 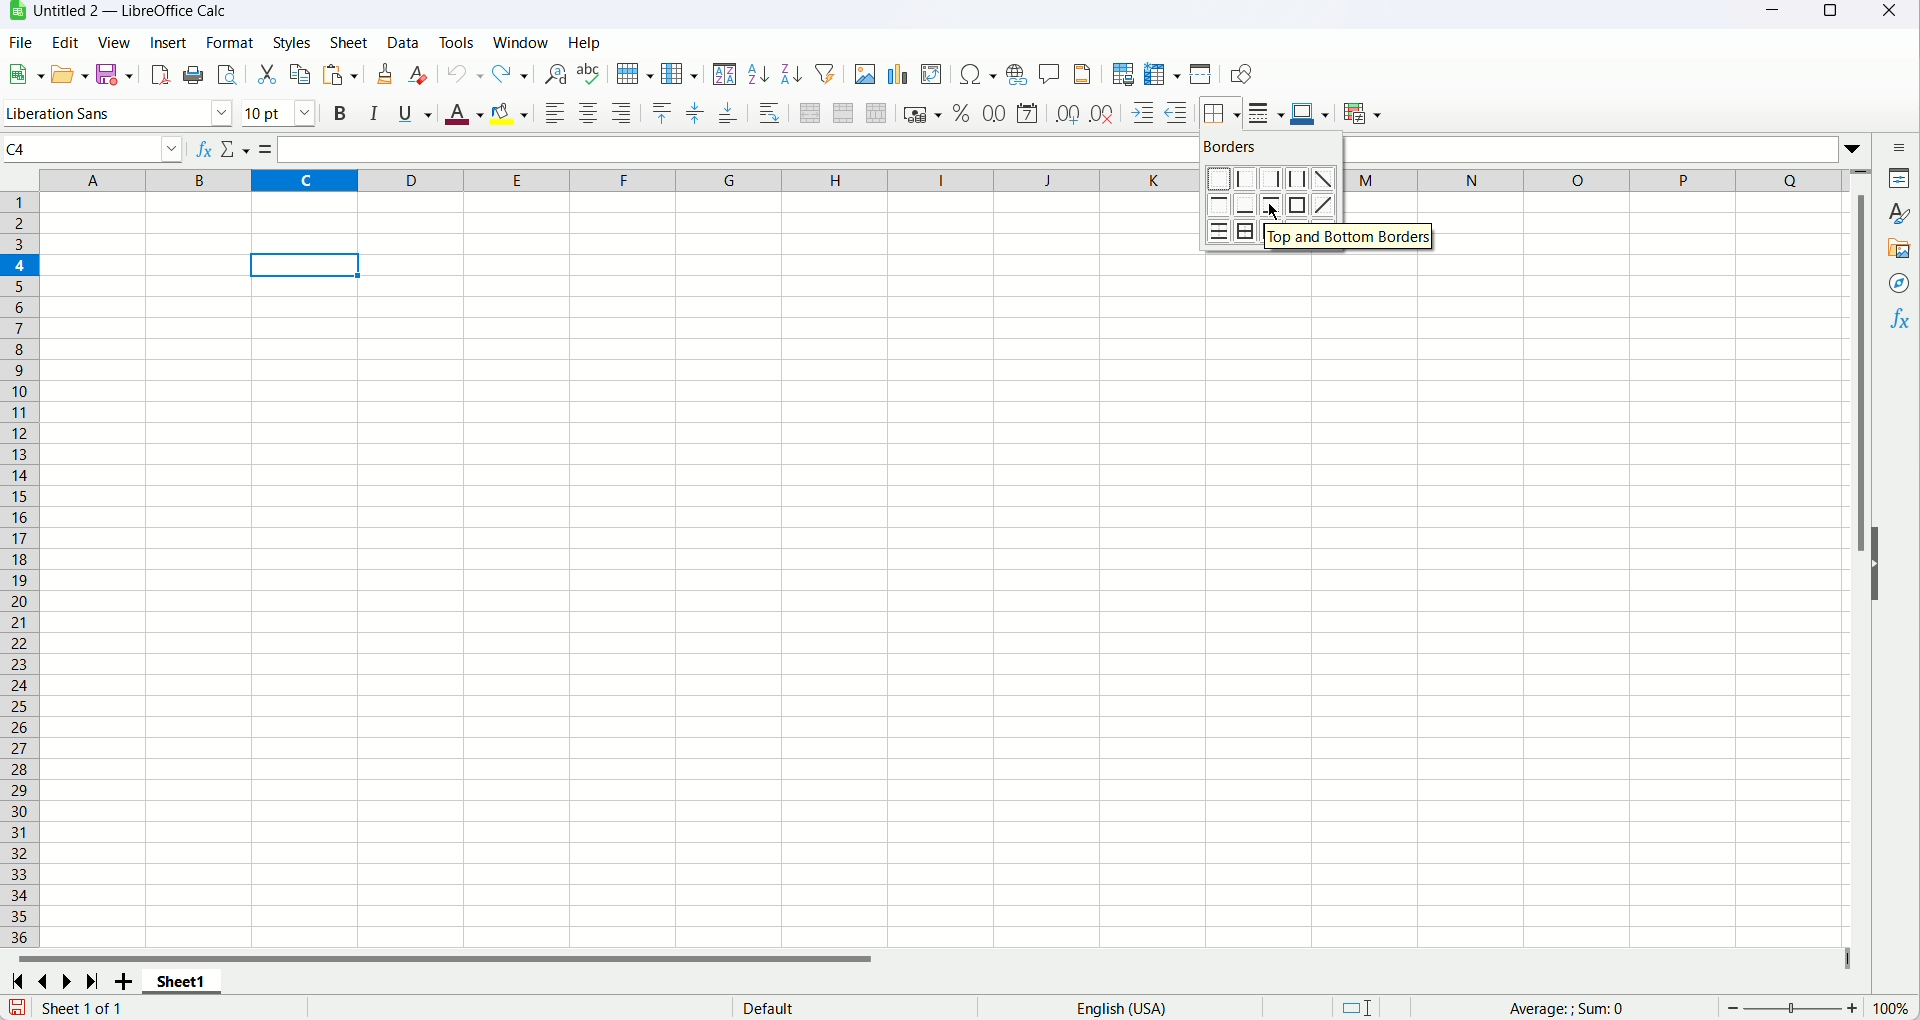 What do you see at coordinates (1201, 74) in the screenshot?
I see `Split window` at bounding box center [1201, 74].